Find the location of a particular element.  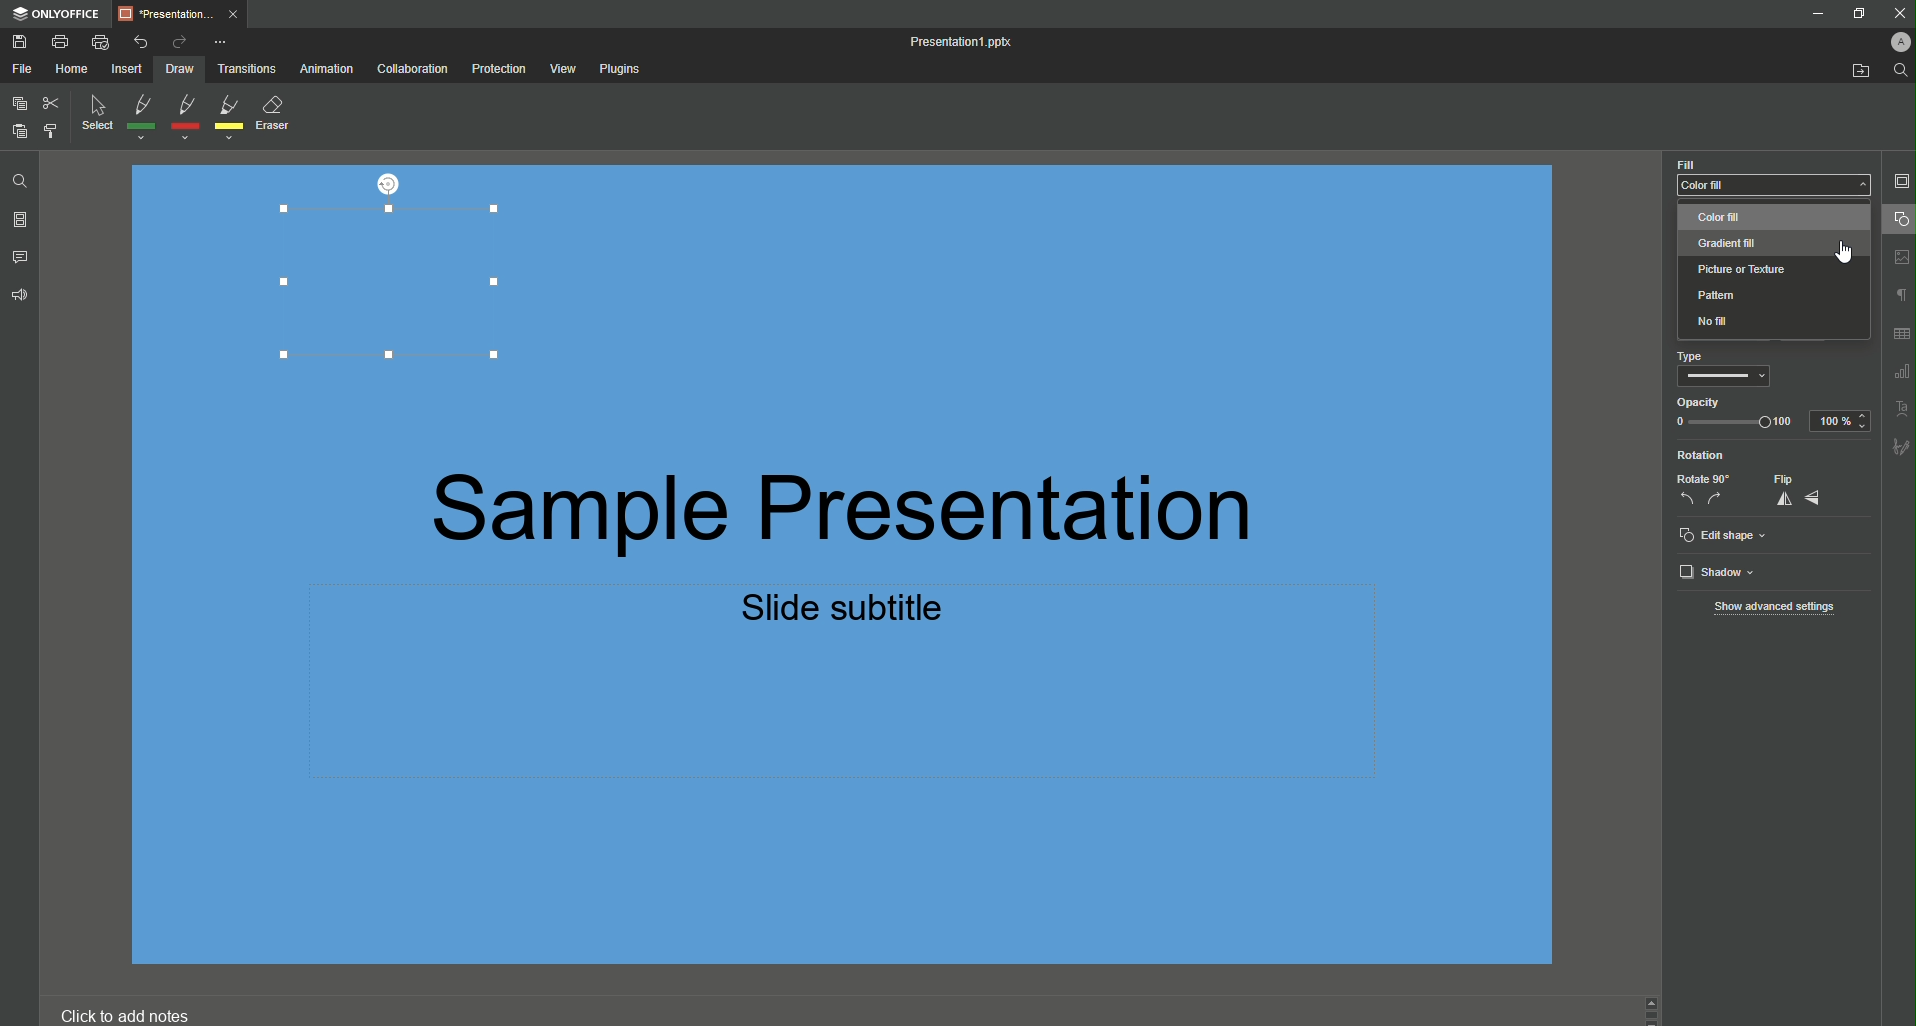

Pattern is located at coordinates (1724, 295).